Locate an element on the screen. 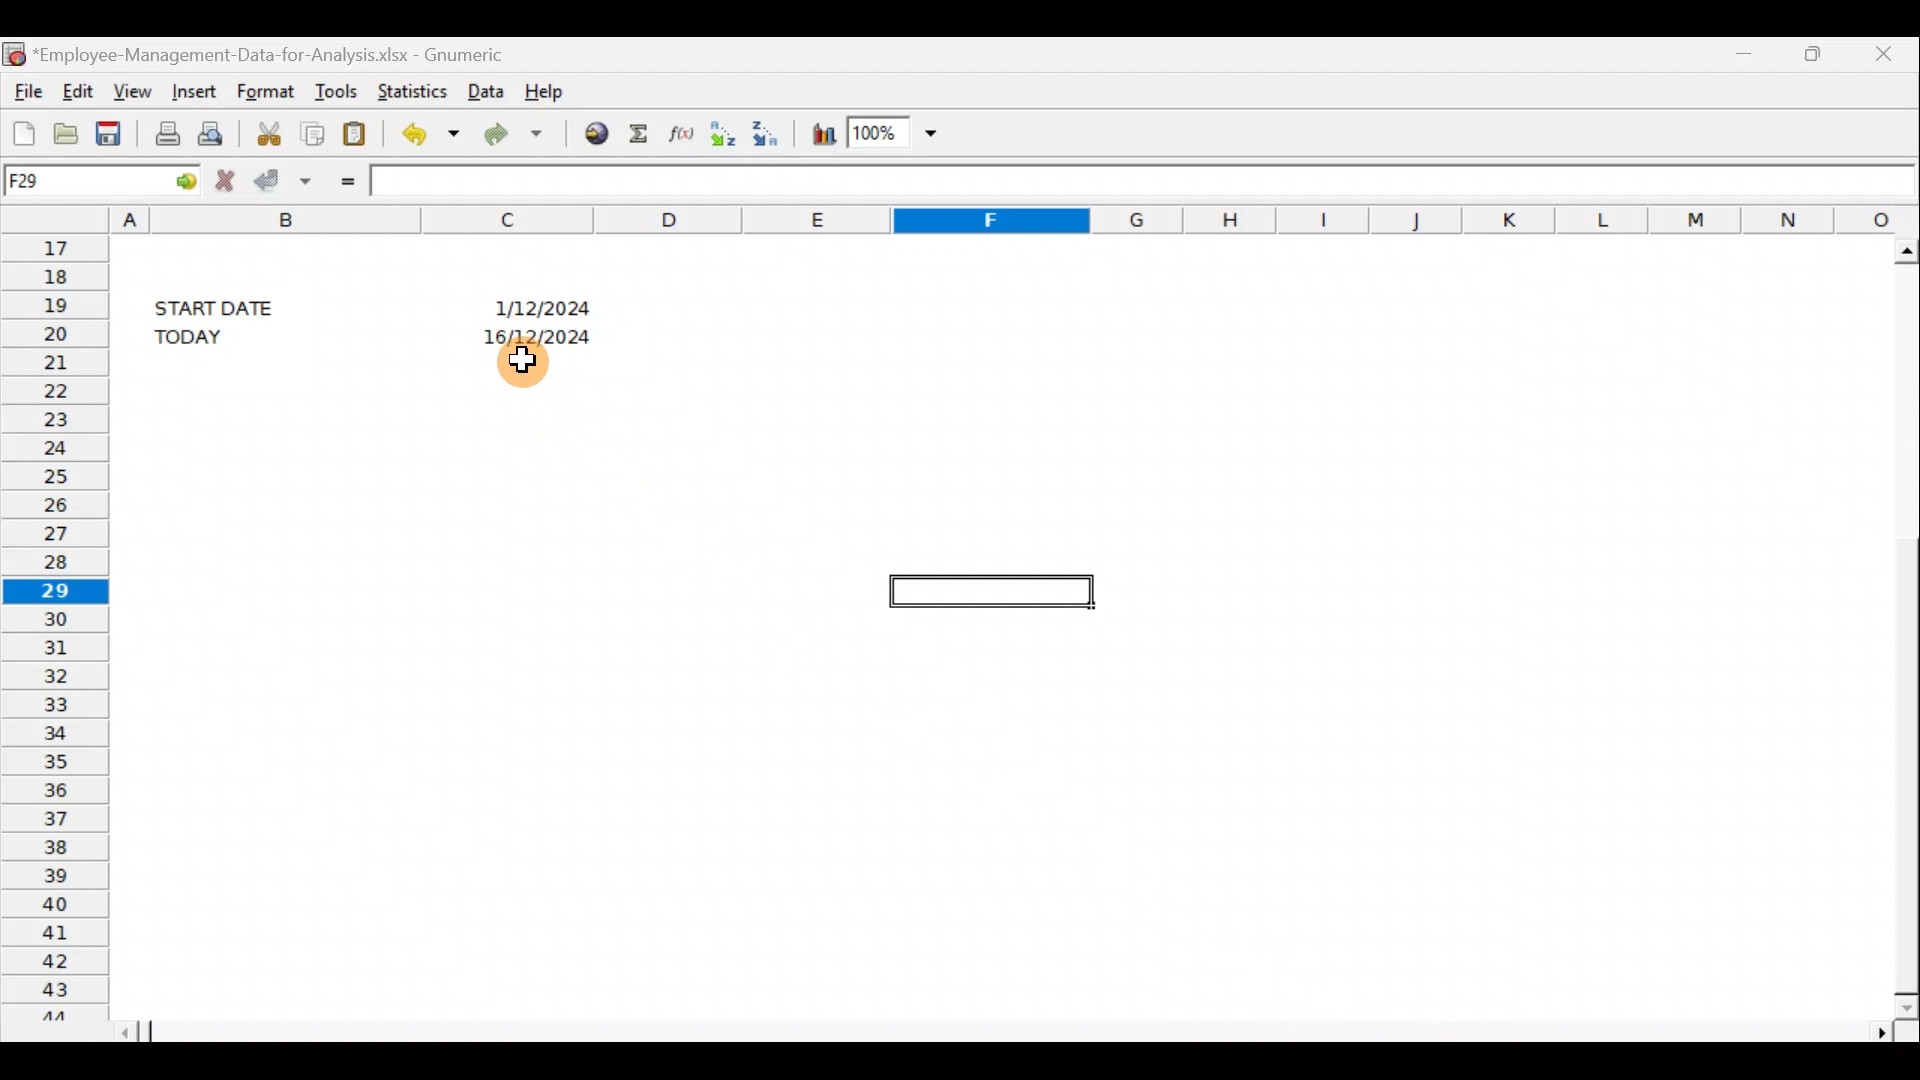  1/12/2024 is located at coordinates (546, 305).